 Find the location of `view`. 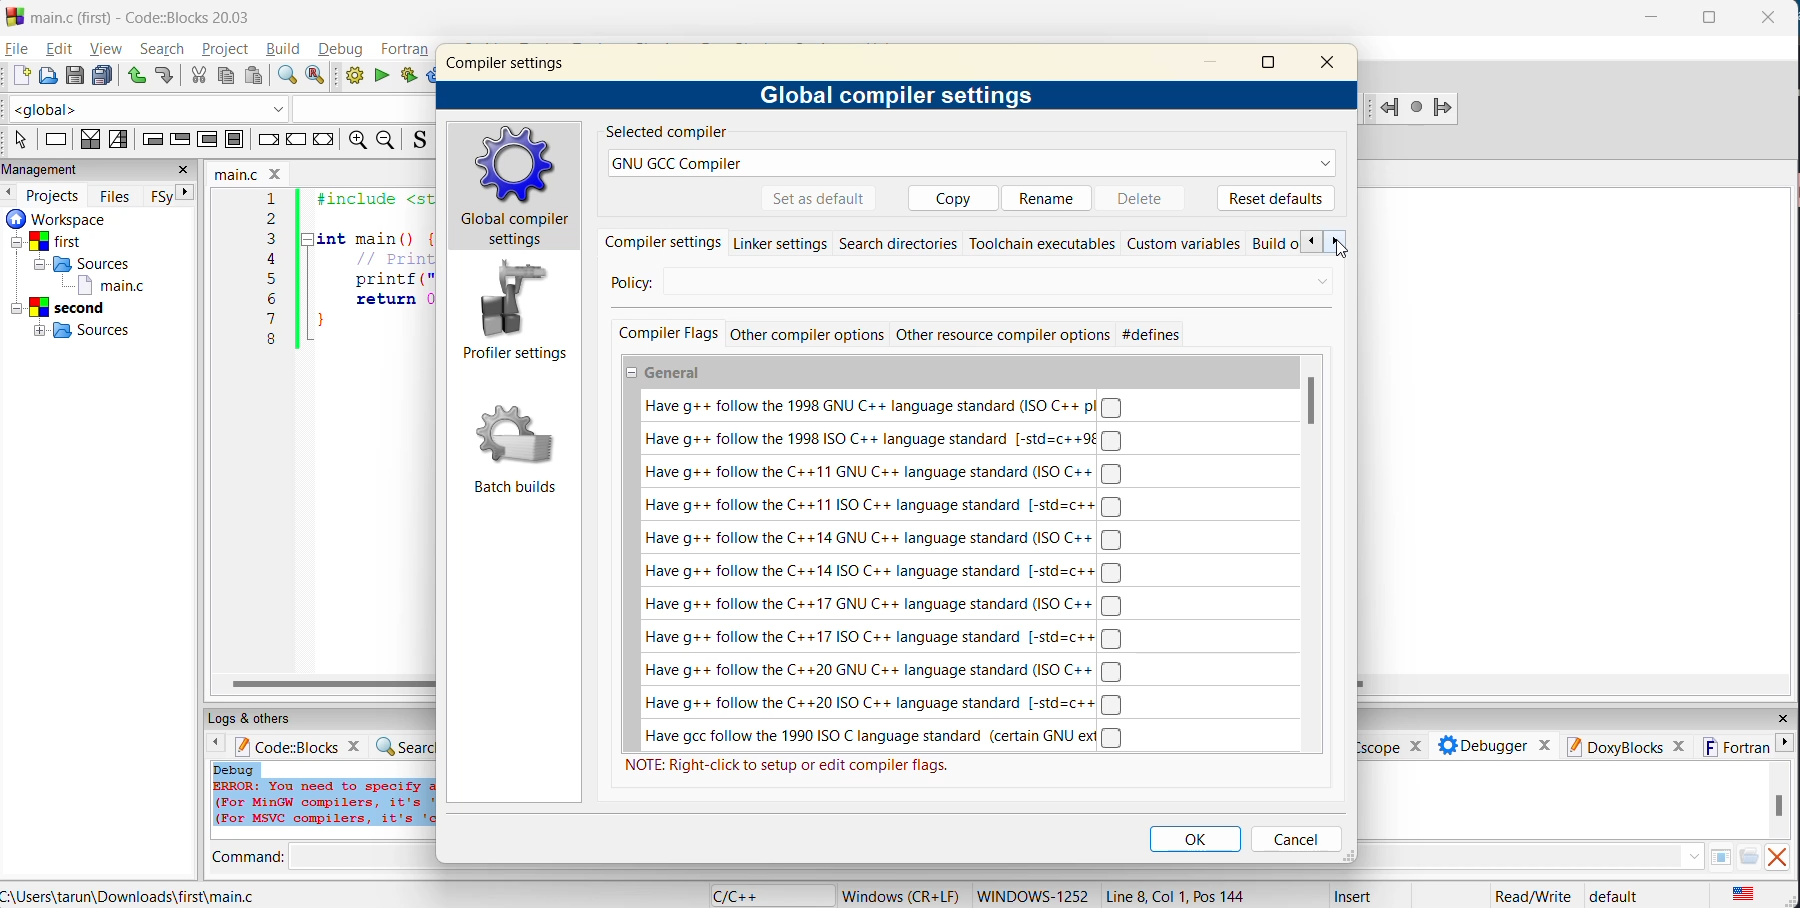

view is located at coordinates (105, 47).